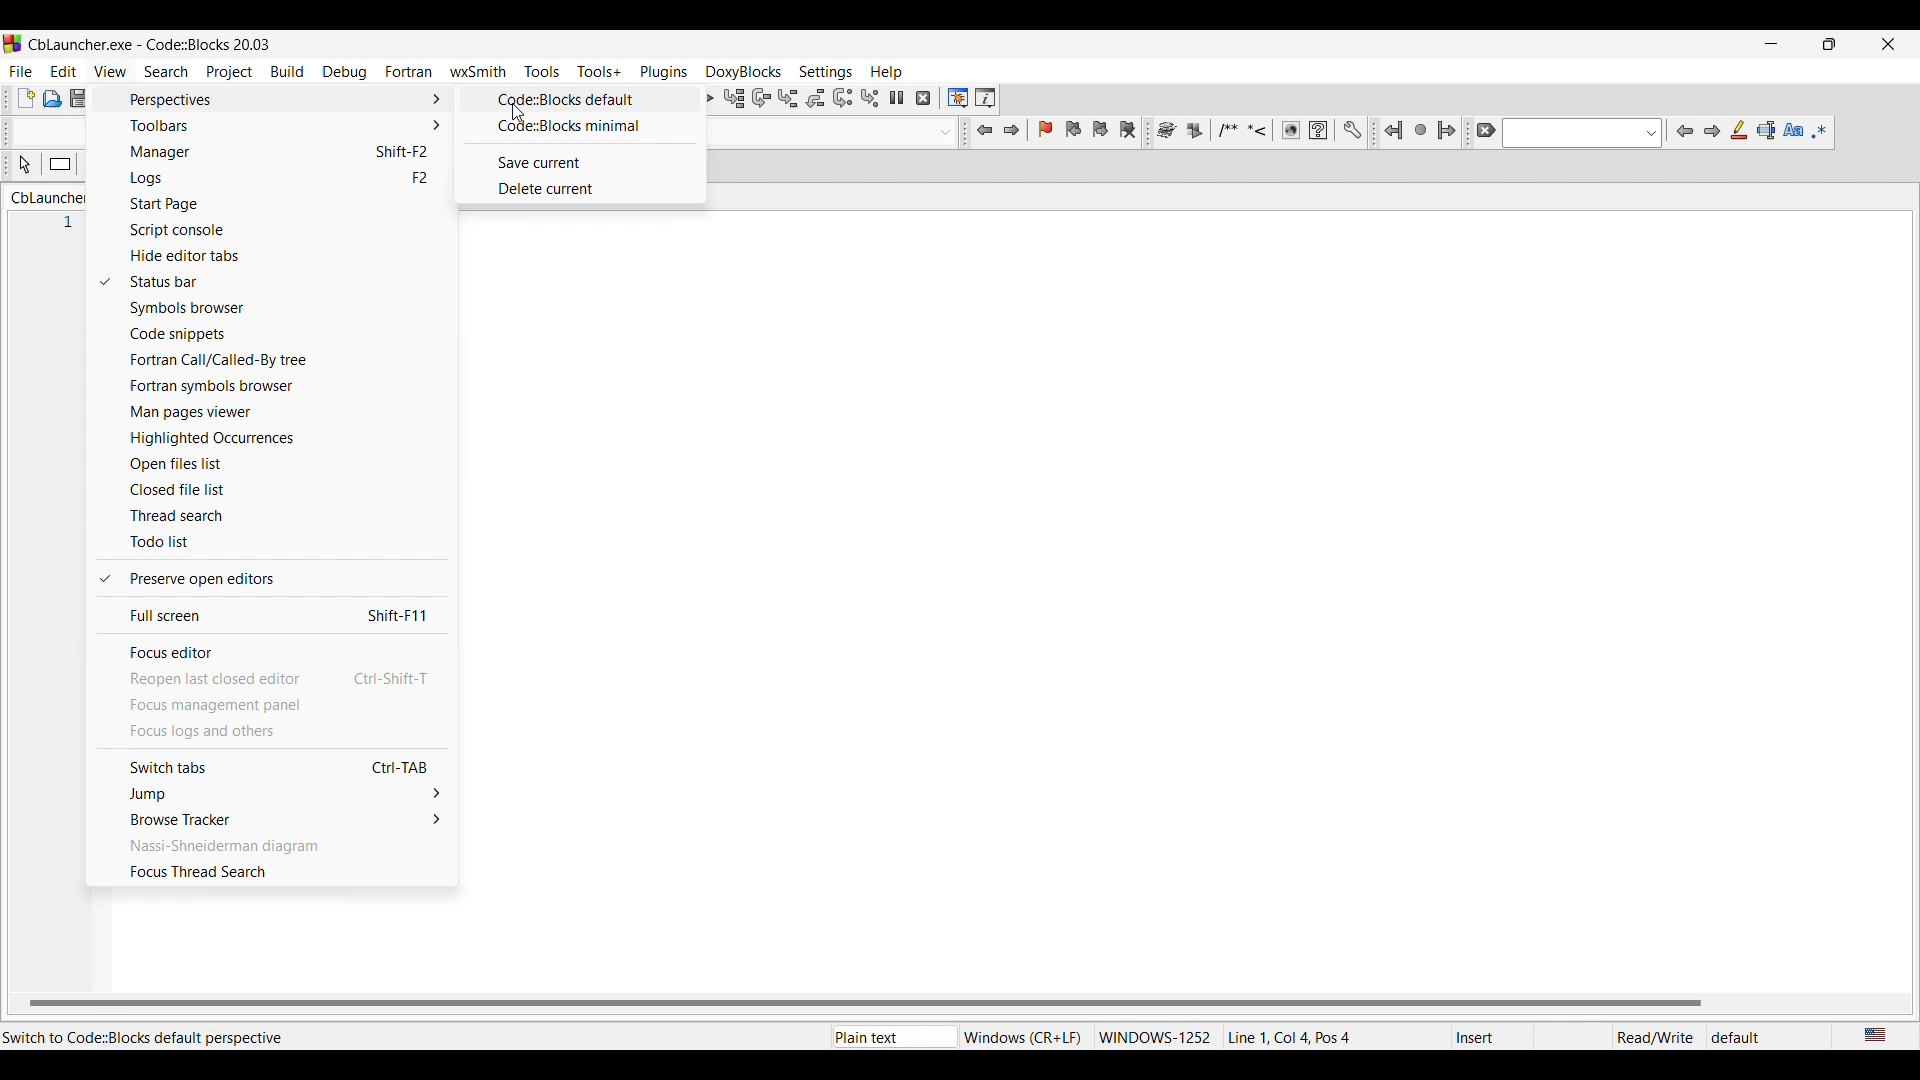 This screenshot has height=1080, width=1920. I want to click on Jump back, so click(986, 130).